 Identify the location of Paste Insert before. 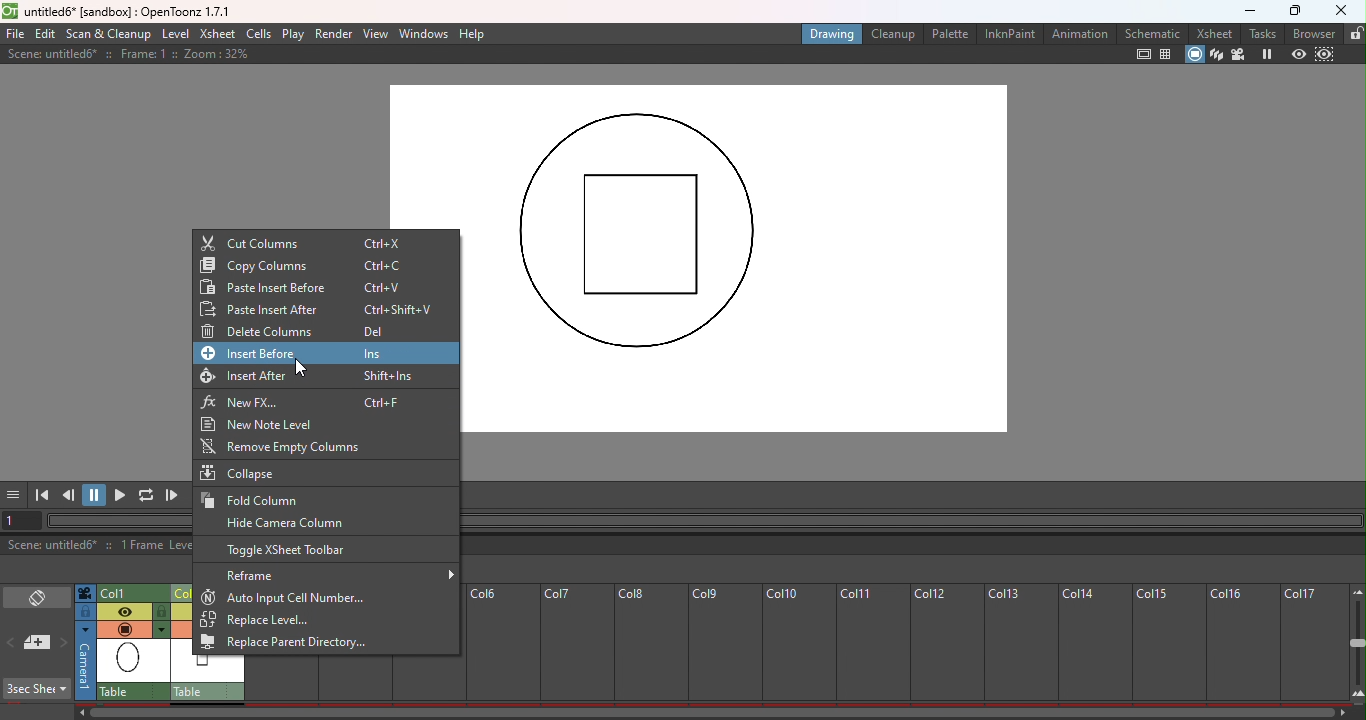
(301, 288).